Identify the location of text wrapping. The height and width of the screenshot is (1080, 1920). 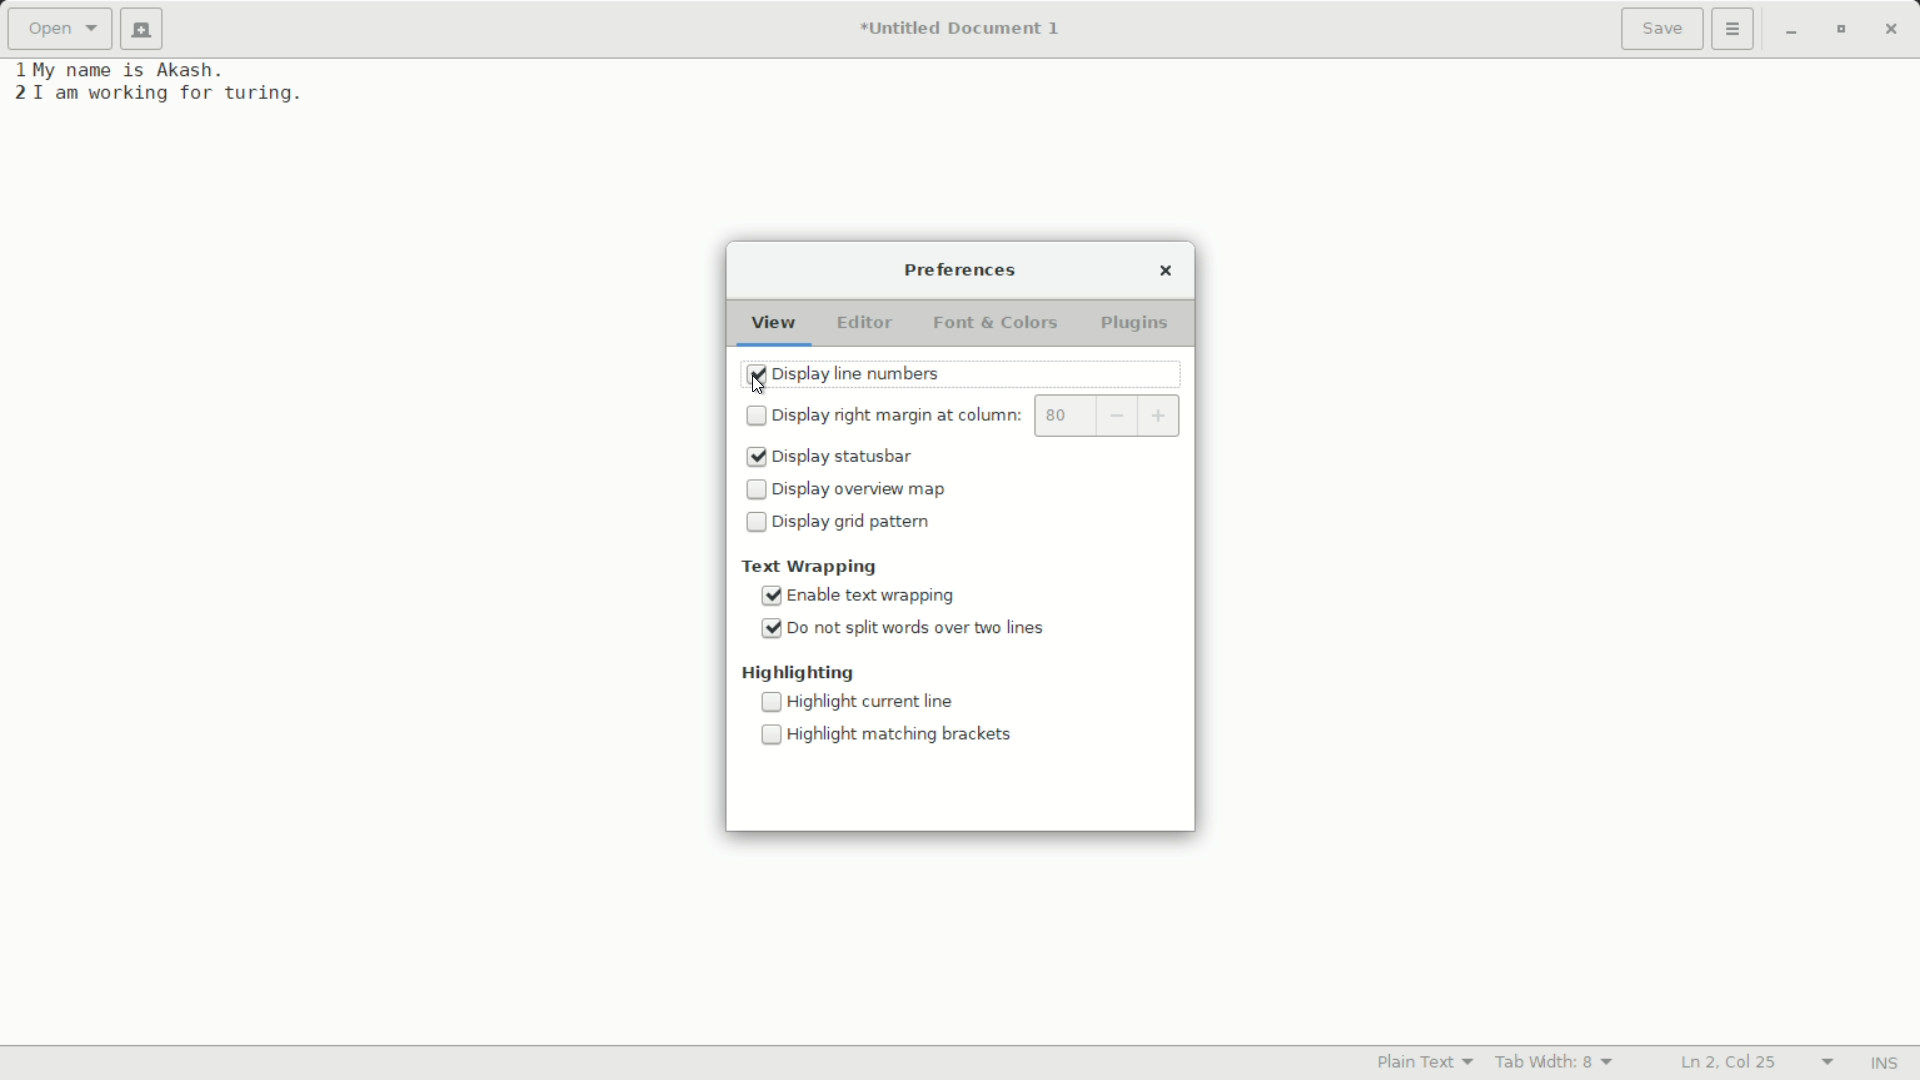
(812, 566).